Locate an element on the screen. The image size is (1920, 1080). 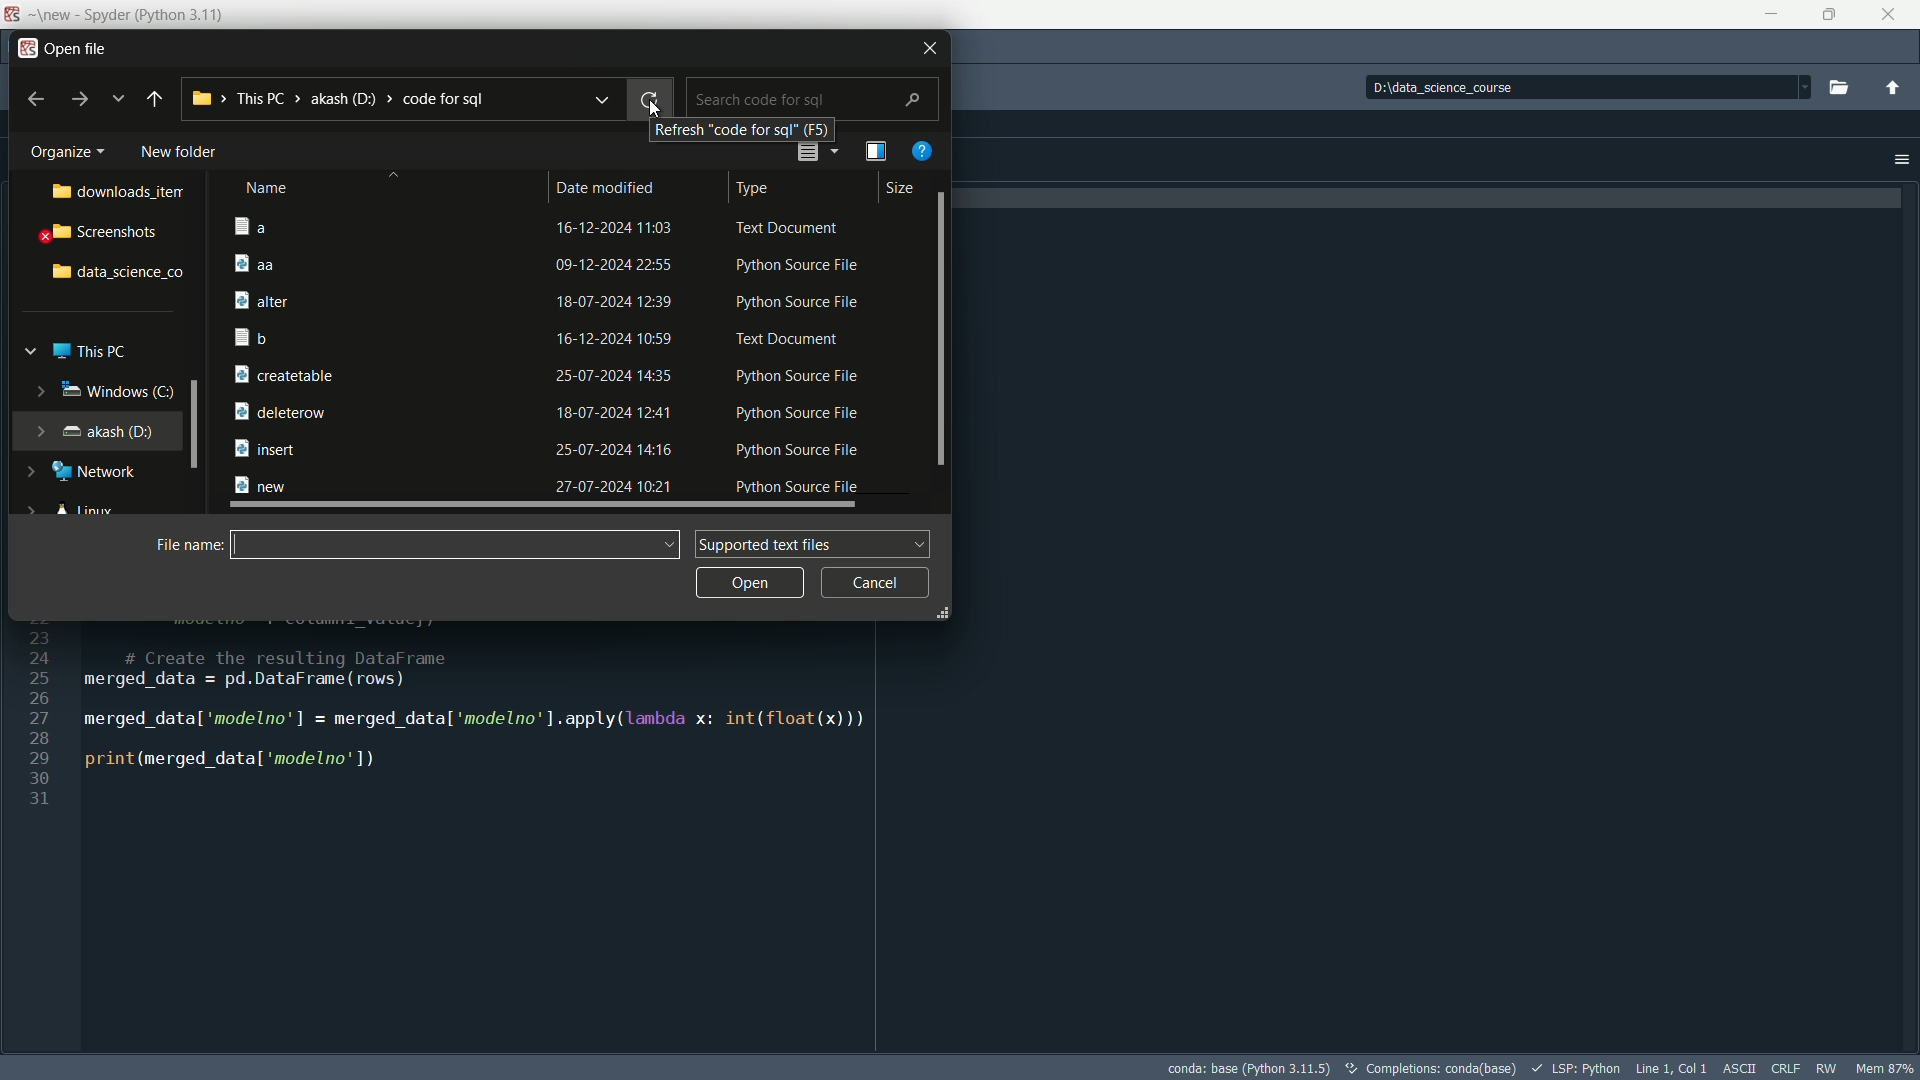
Maximize is located at coordinates (1830, 16).